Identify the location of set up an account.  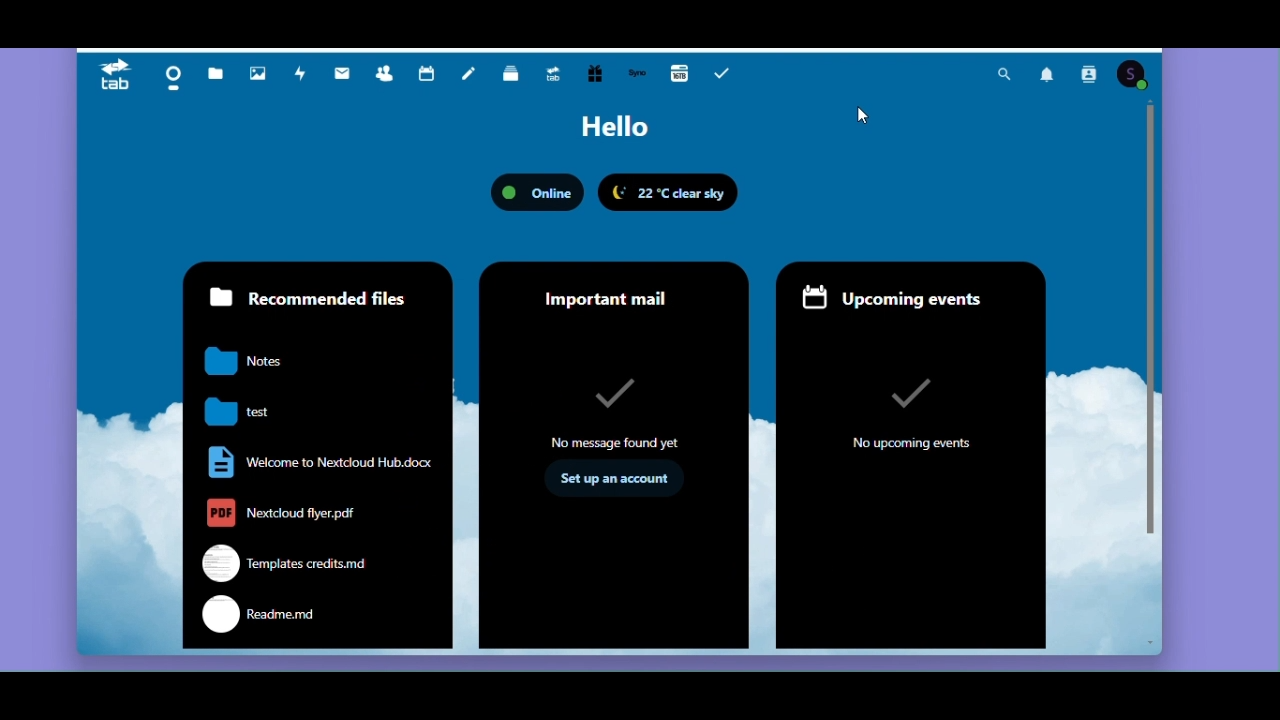
(619, 479).